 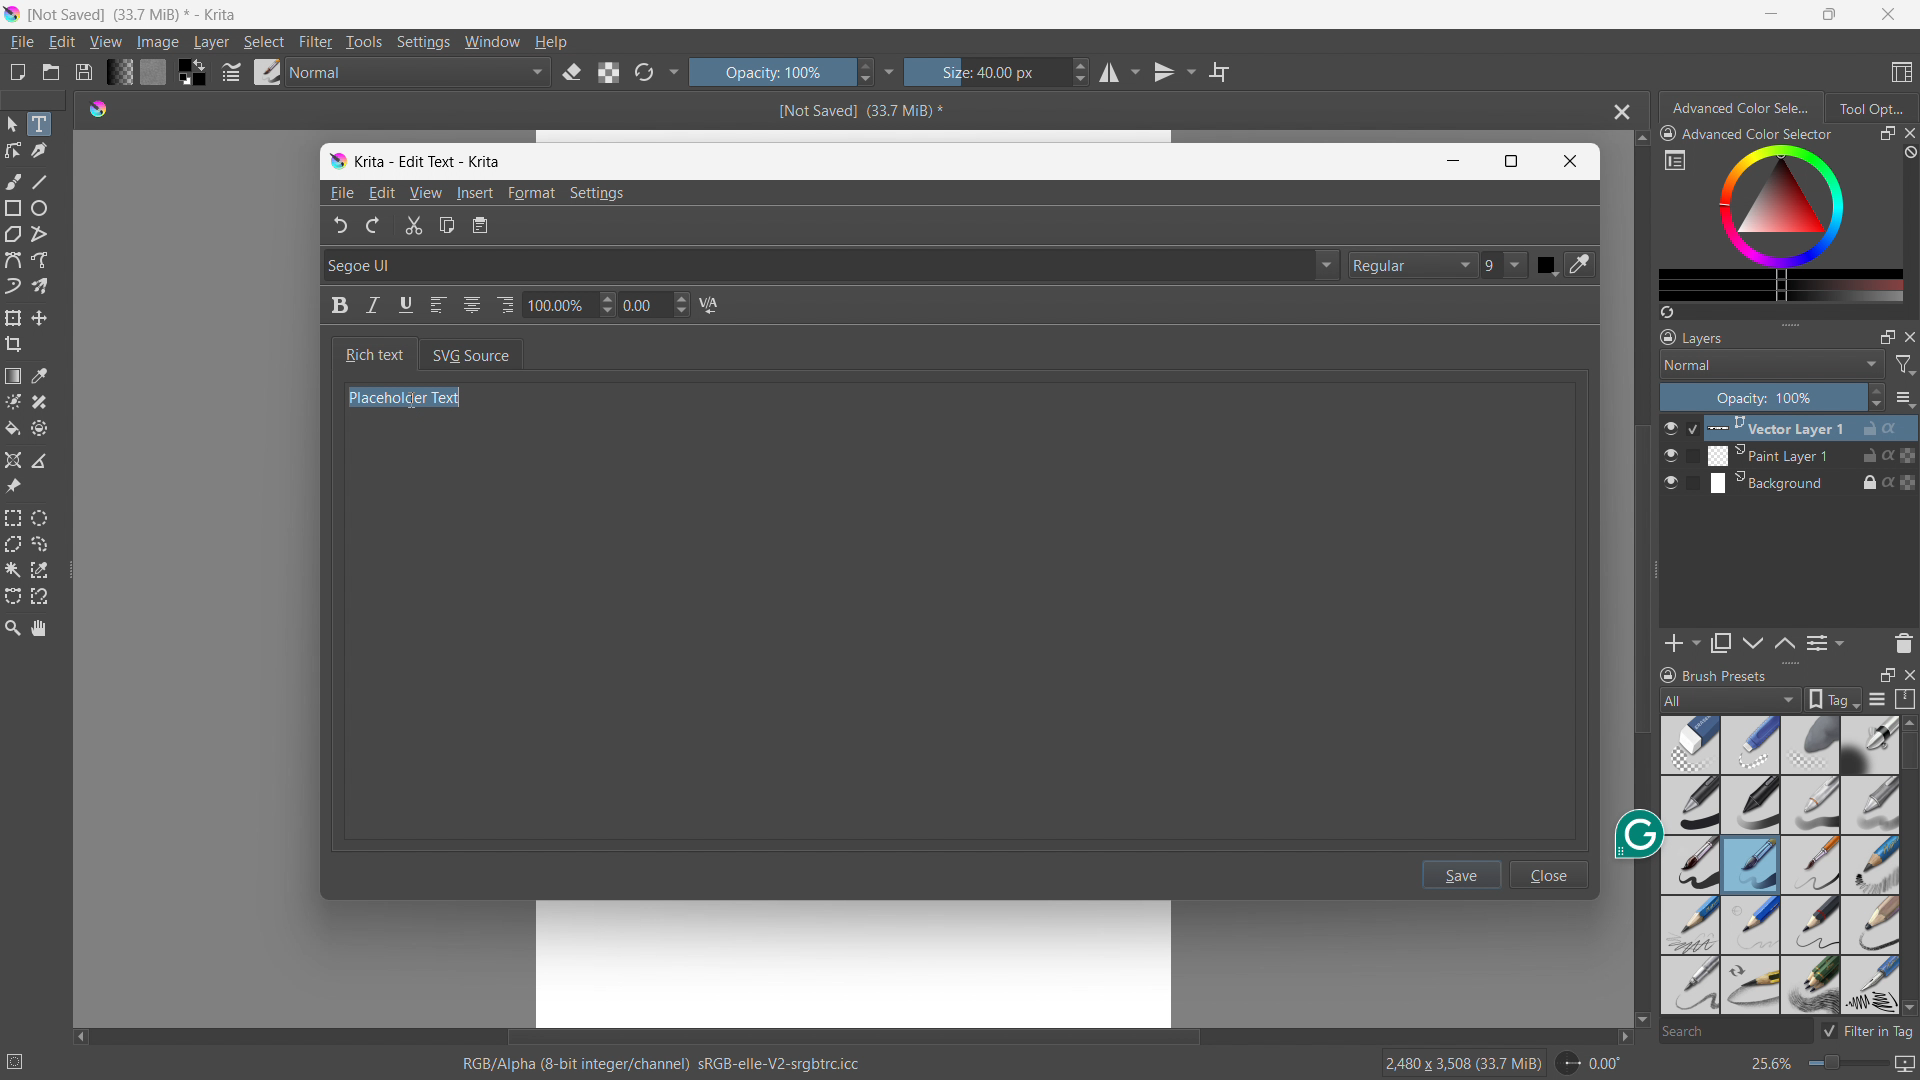 I want to click on measure the distance between two points, so click(x=40, y=460).